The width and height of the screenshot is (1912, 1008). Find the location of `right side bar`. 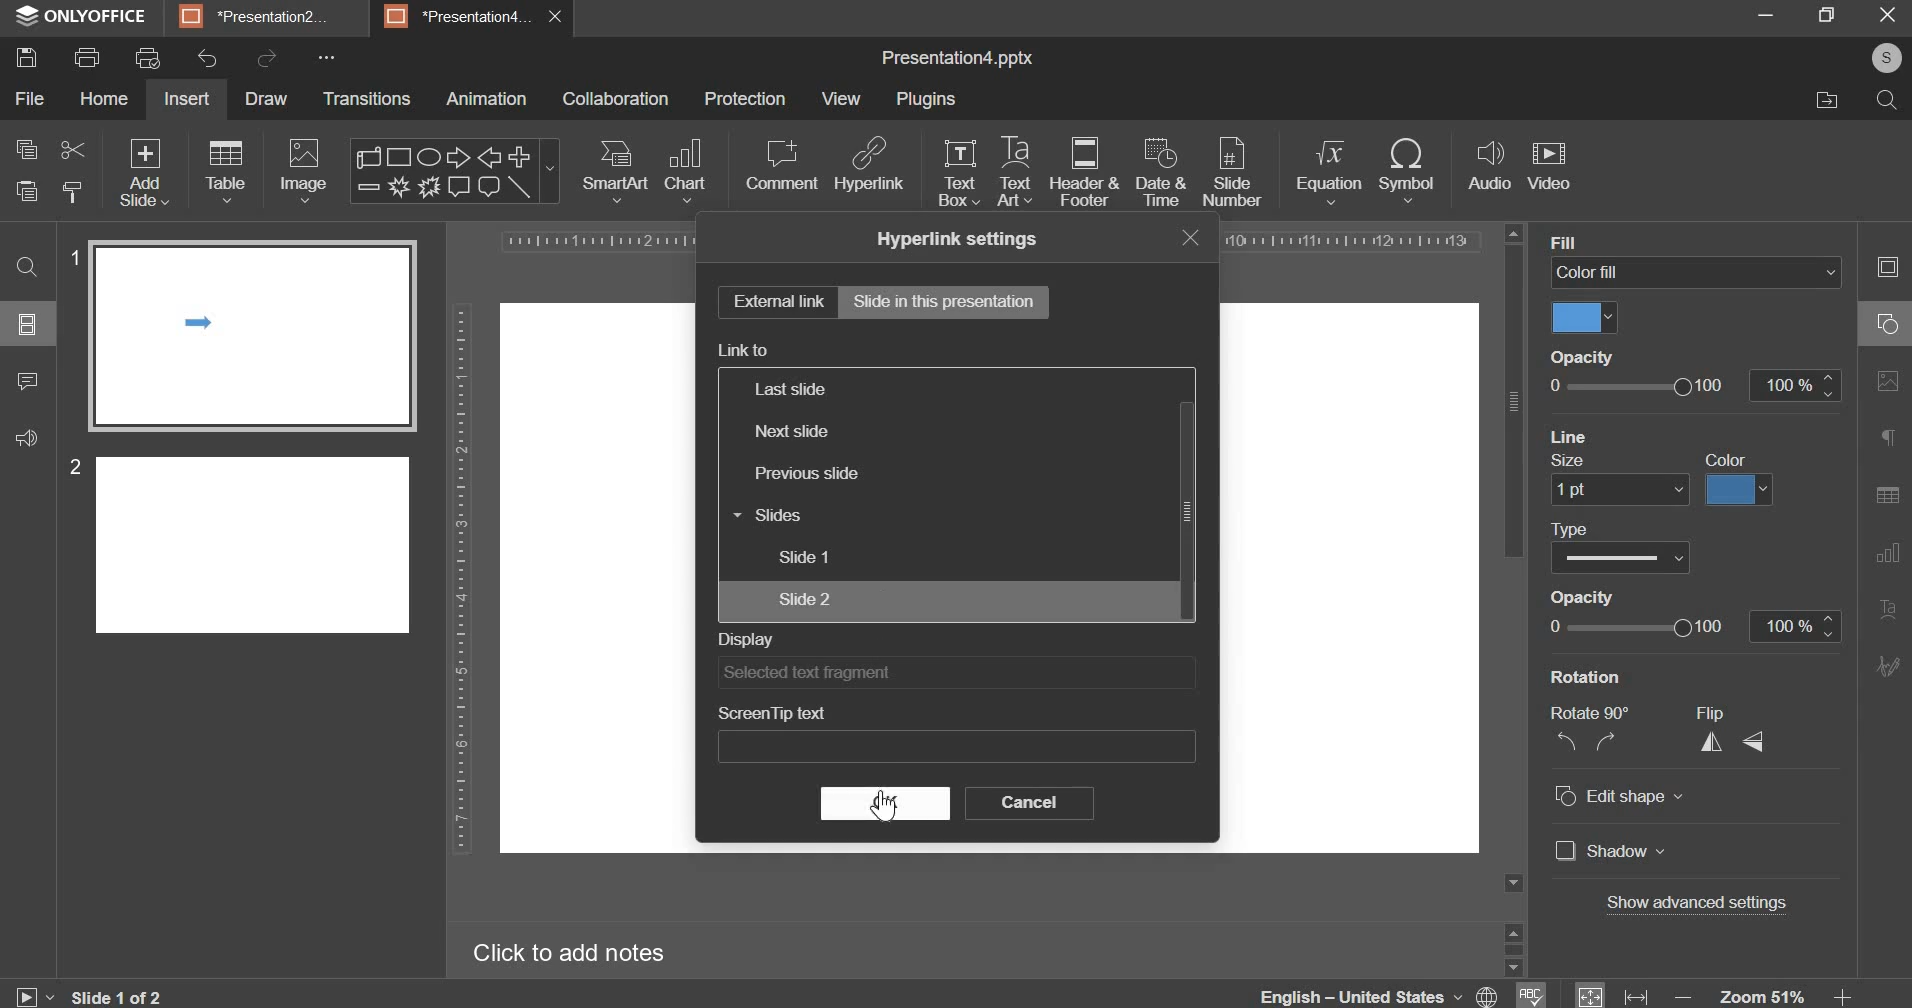

right side bar is located at coordinates (1883, 461).